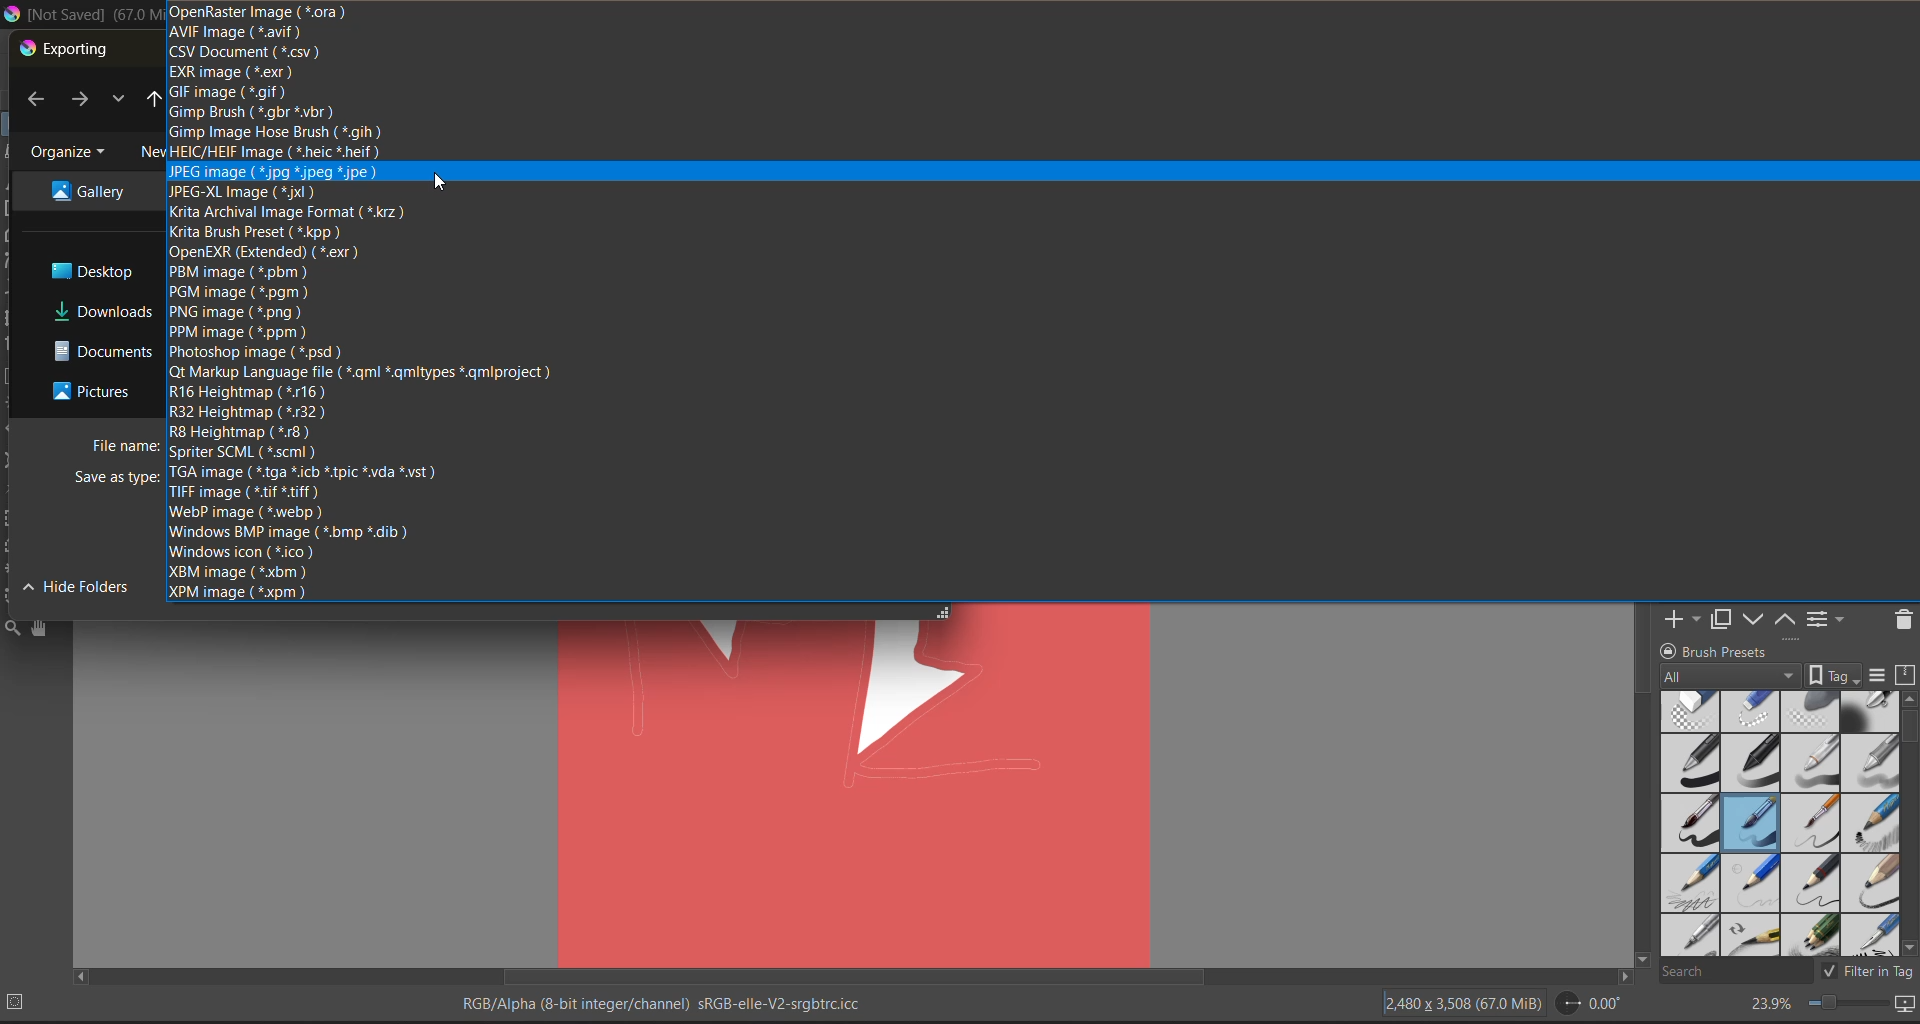 This screenshot has width=1920, height=1024. Describe the element at coordinates (258, 13) in the screenshot. I see `open raster image` at that location.